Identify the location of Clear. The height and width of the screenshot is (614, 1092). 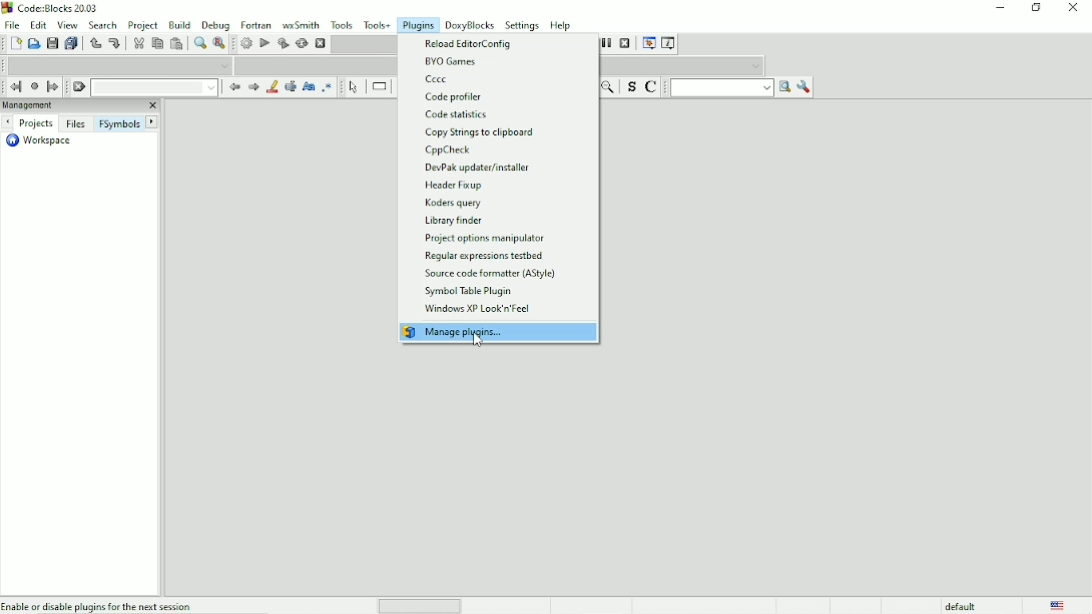
(78, 87).